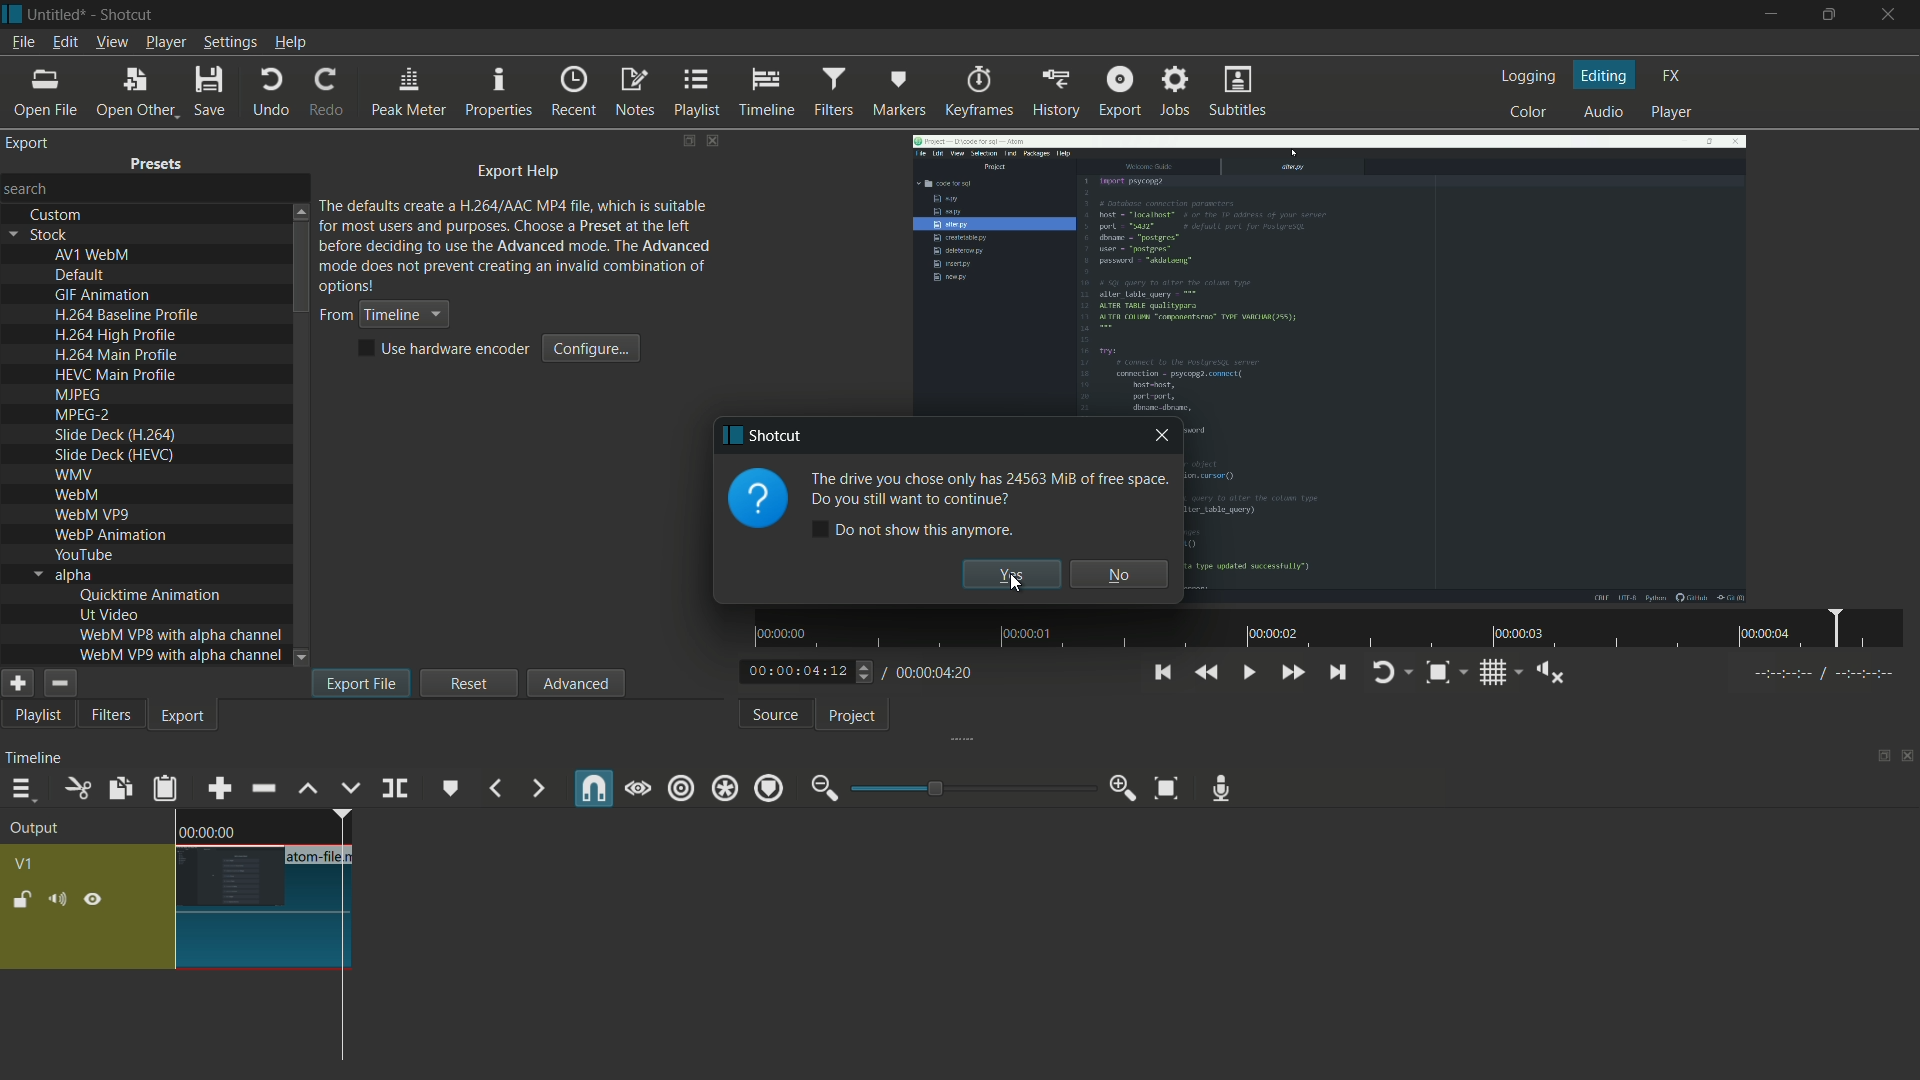 The image size is (1920, 1080). I want to click on player, so click(1672, 112).